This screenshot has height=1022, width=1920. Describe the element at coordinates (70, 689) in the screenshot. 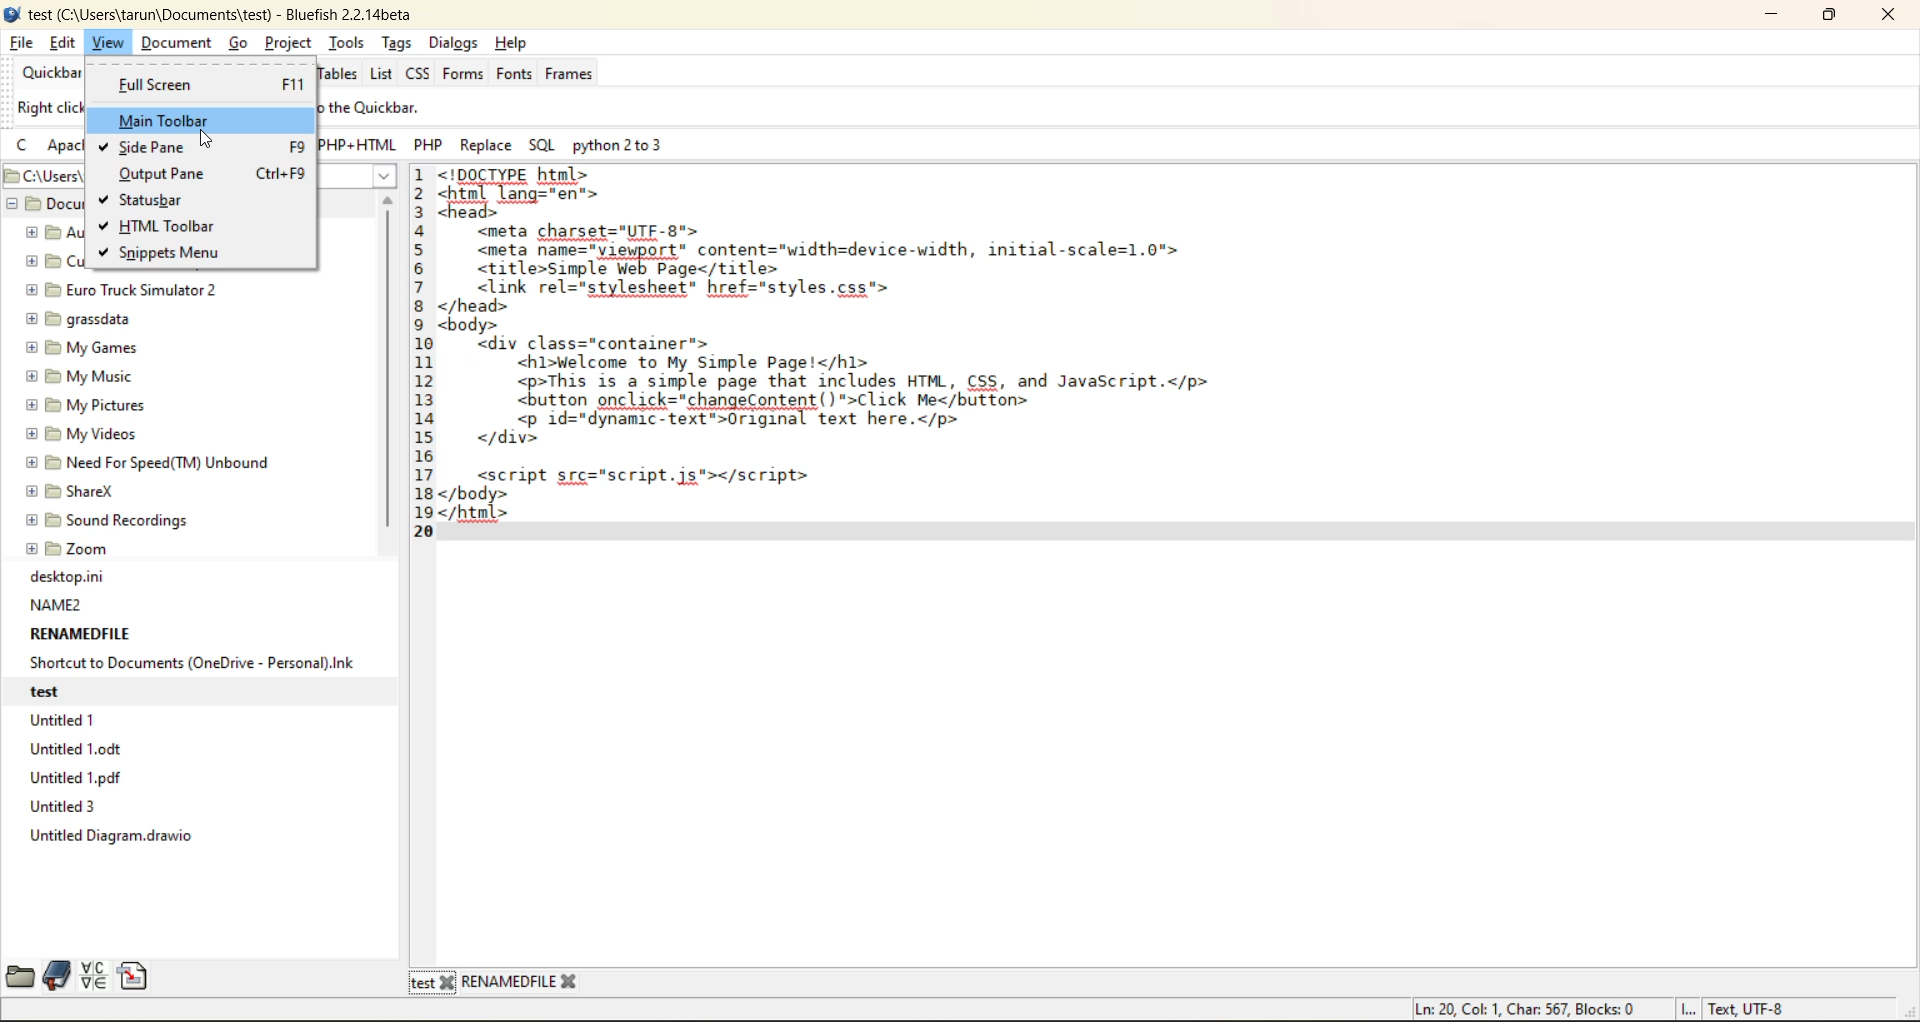

I see `test` at that location.